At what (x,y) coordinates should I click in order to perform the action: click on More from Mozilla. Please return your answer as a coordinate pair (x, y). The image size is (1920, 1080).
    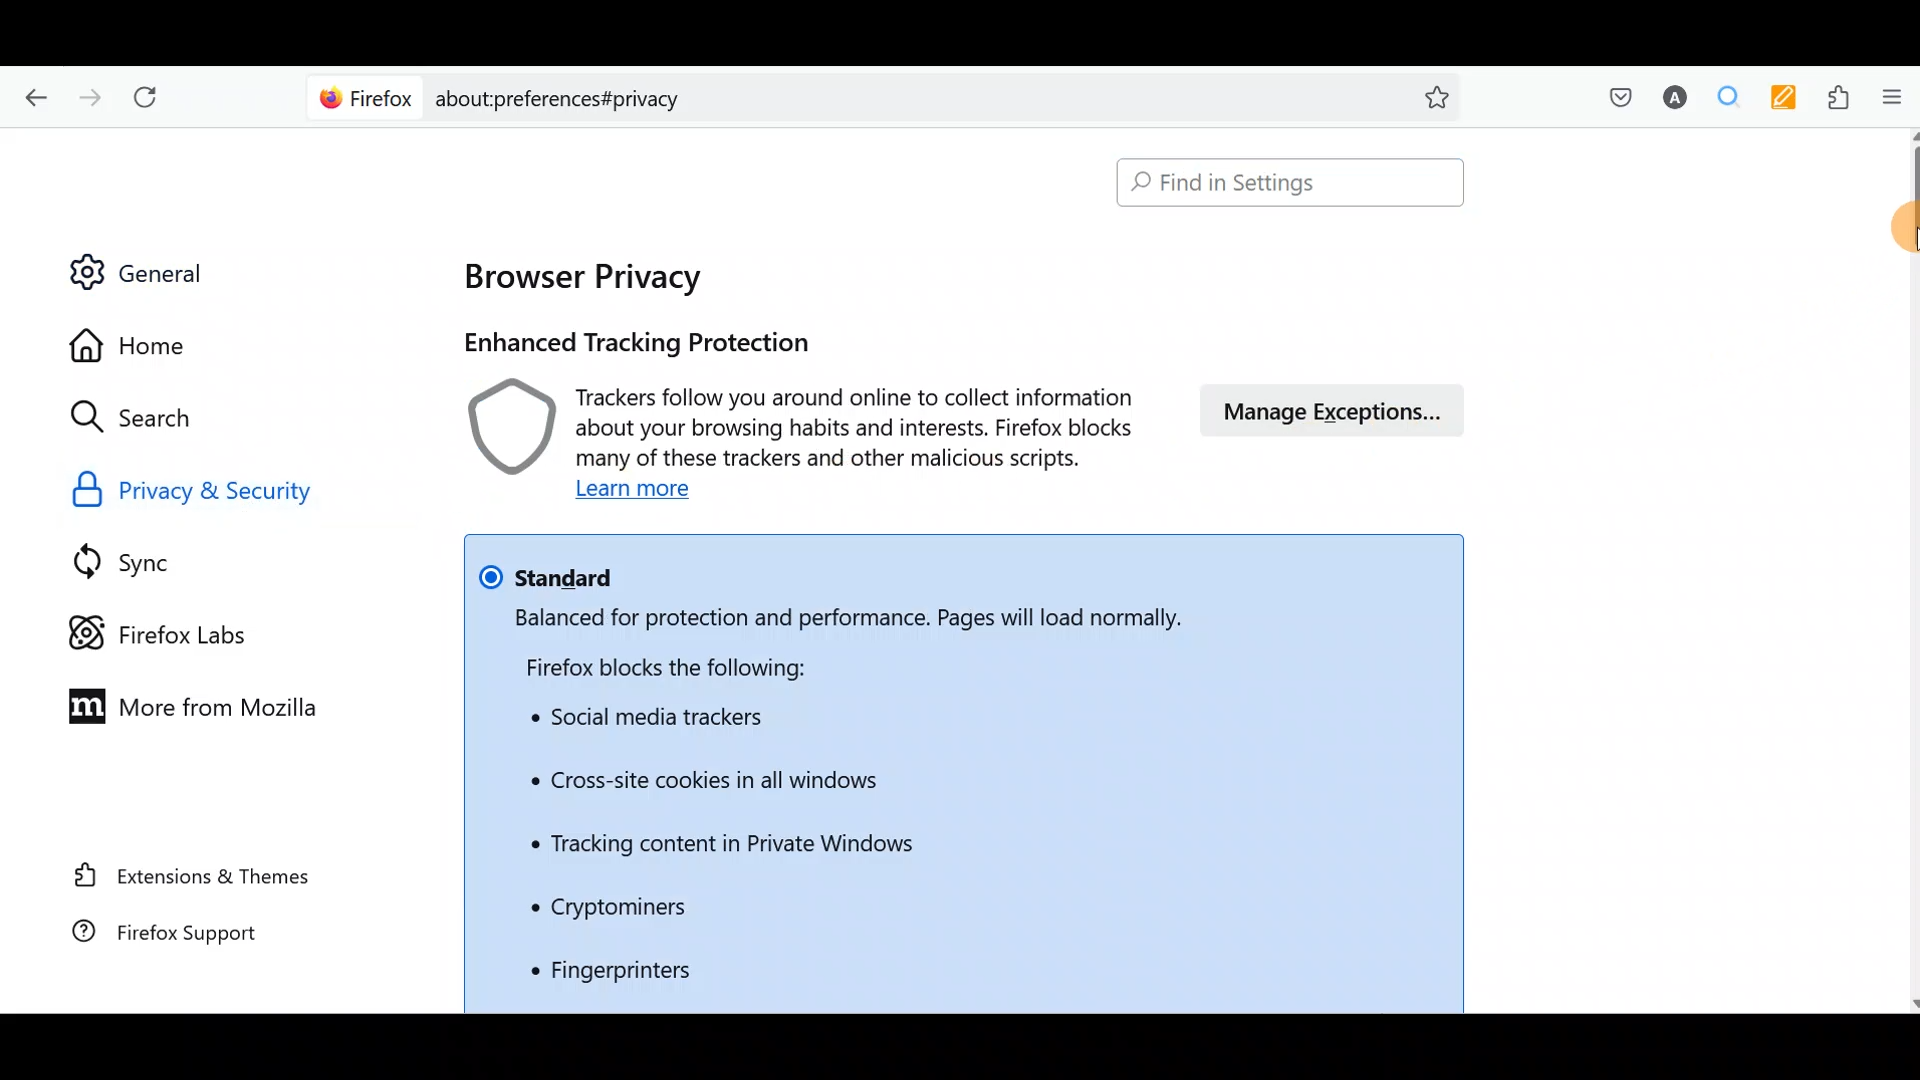
    Looking at the image, I should click on (183, 704).